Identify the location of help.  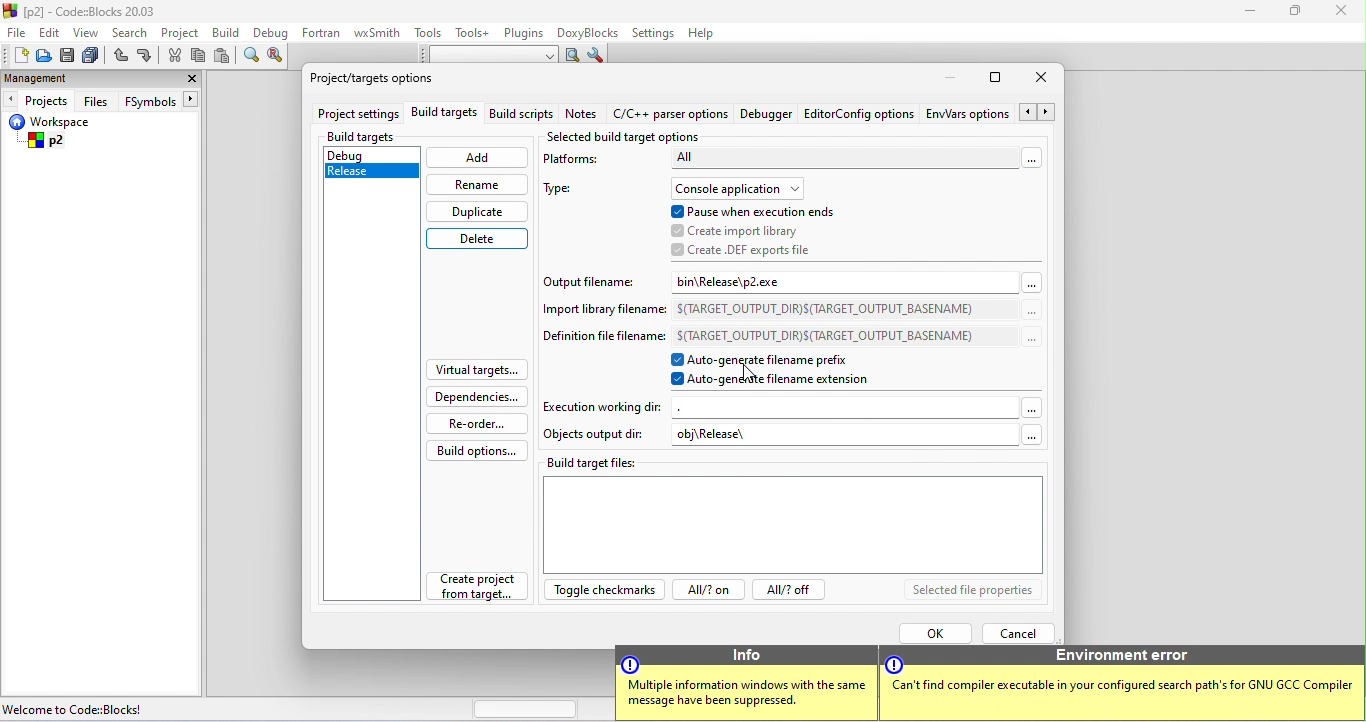
(710, 34).